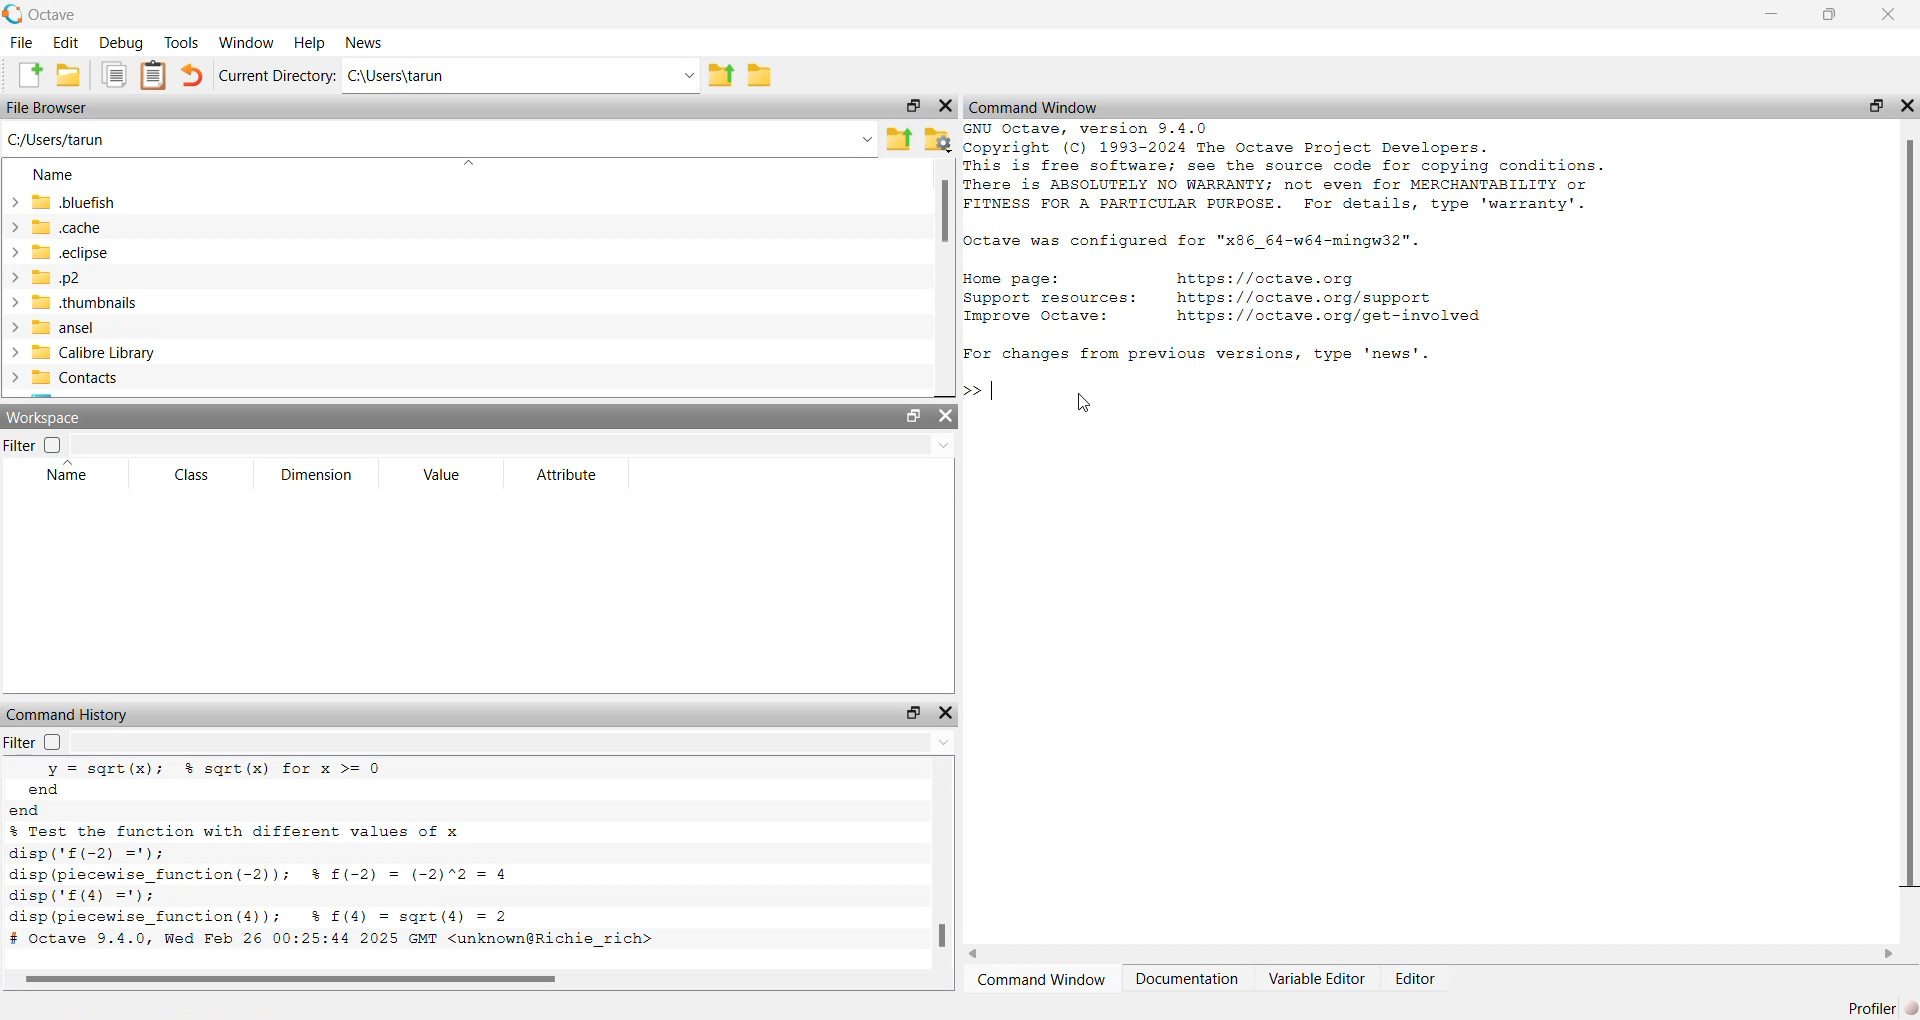 This screenshot has height=1020, width=1920. I want to click on Copy, so click(112, 74).